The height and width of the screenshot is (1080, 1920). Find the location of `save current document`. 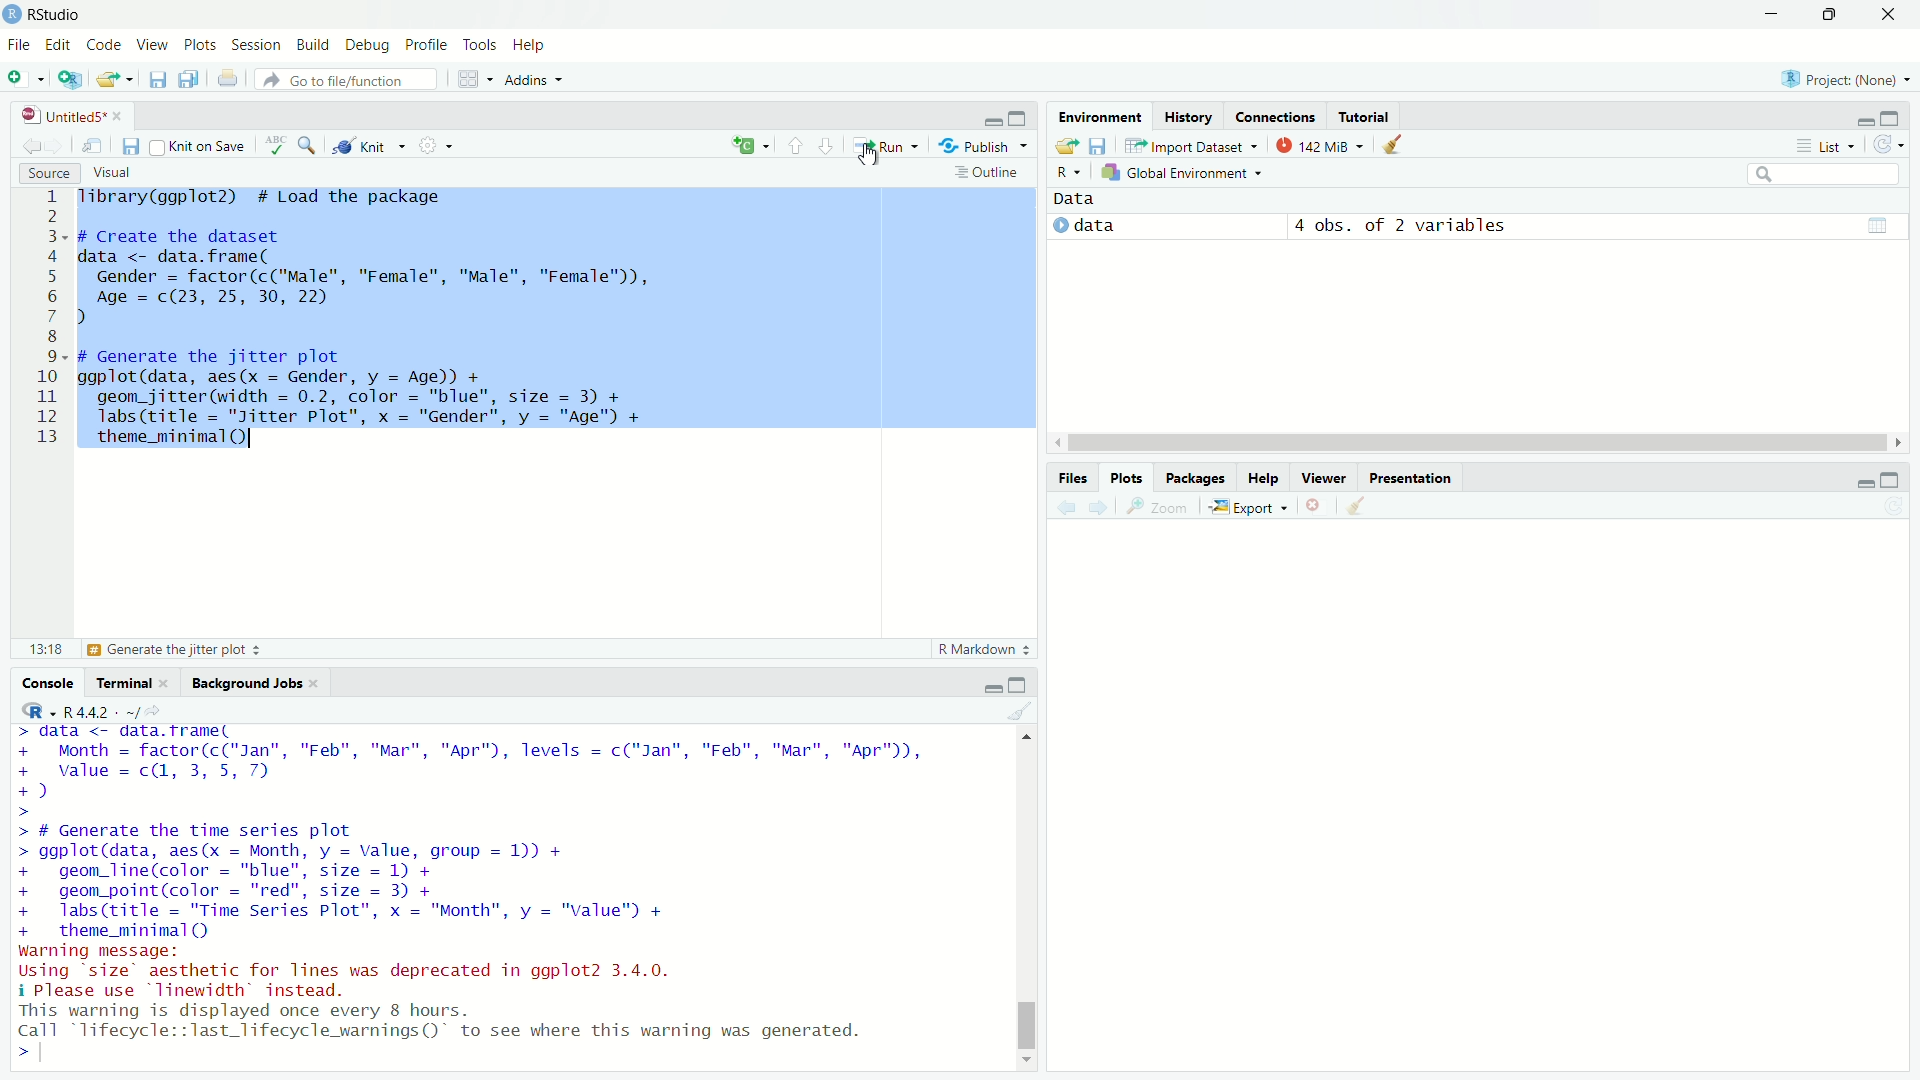

save current document is located at coordinates (158, 78).